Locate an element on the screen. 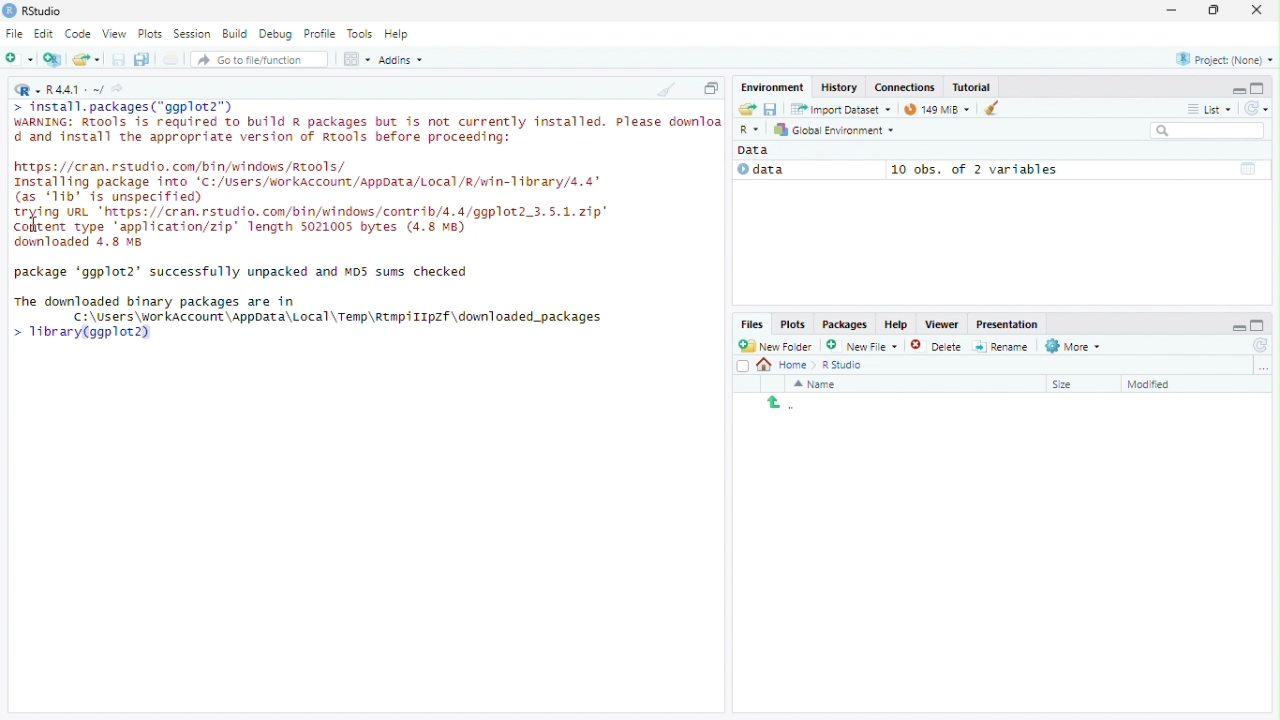 The height and width of the screenshot is (720, 1280). Connections is located at coordinates (904, 87).